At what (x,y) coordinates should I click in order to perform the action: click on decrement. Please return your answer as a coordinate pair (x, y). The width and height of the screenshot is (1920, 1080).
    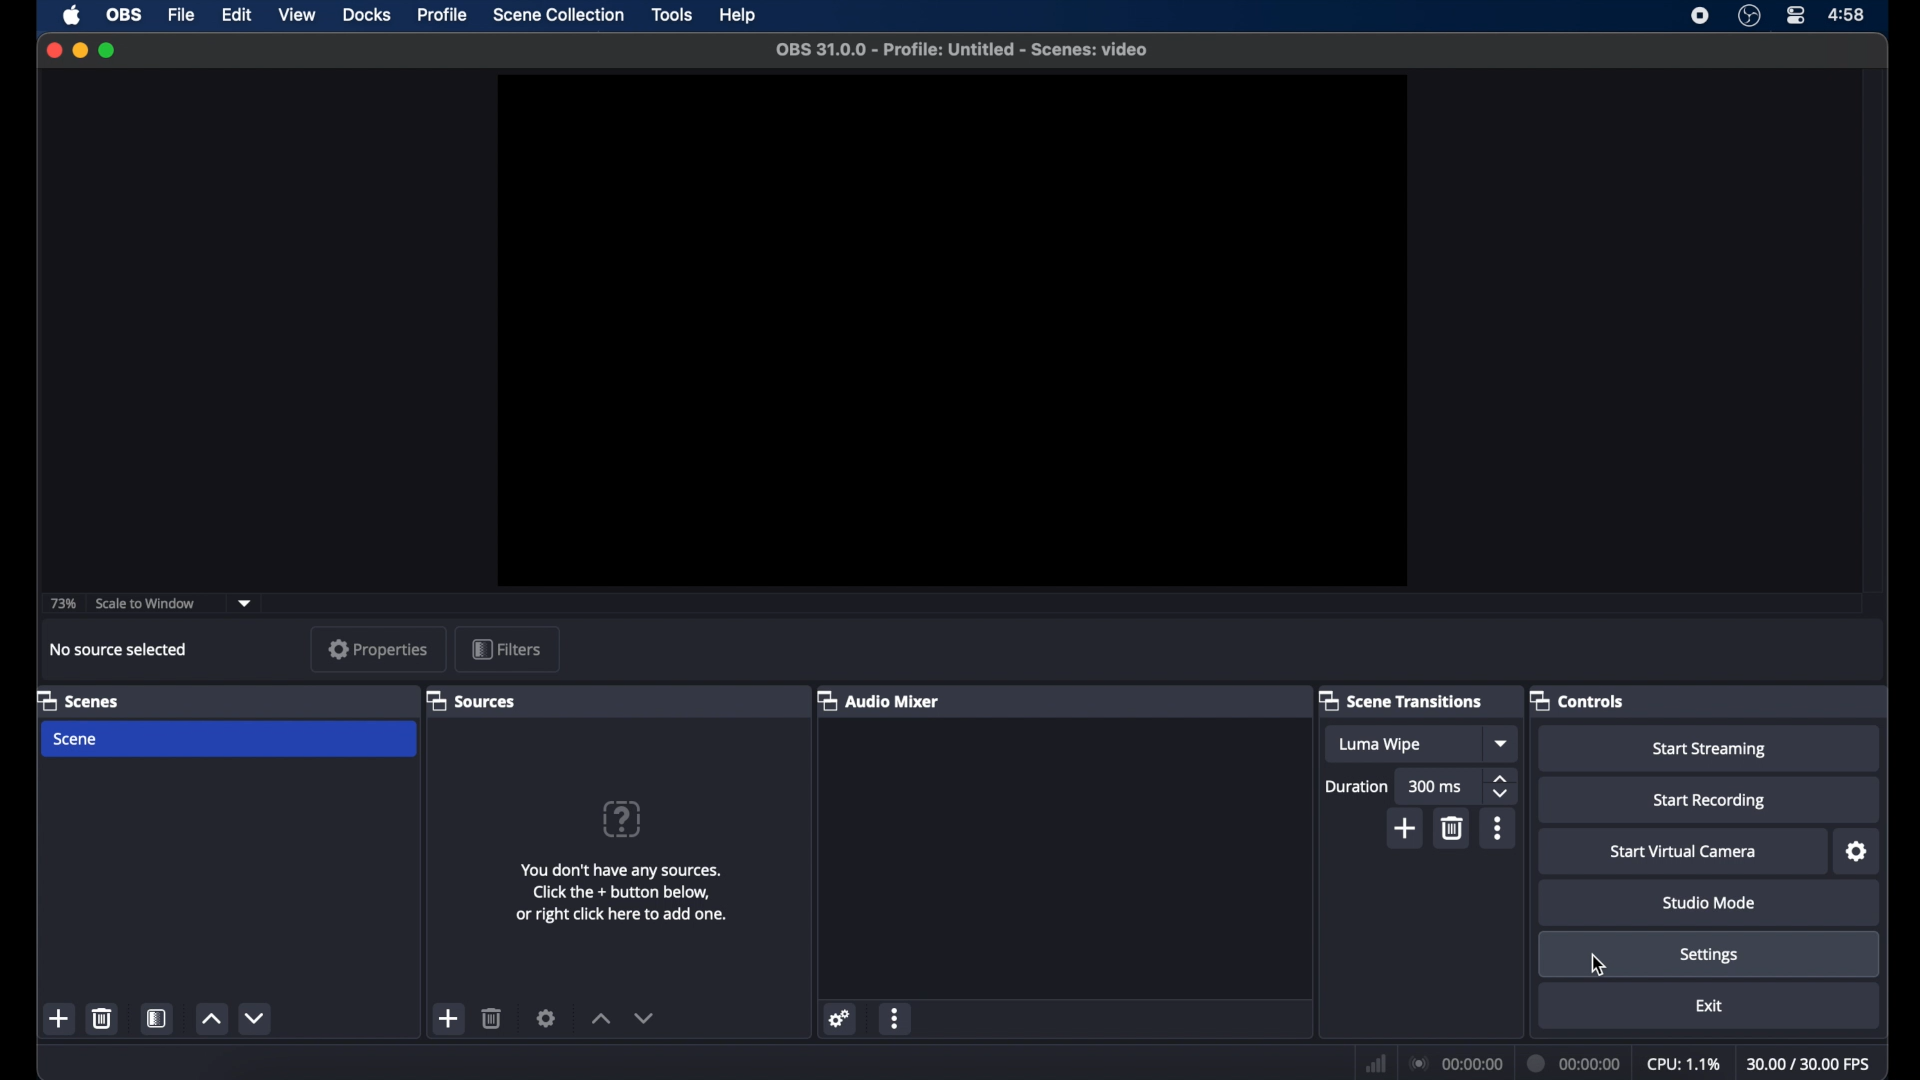
    Looking at the image, I should click on (256, 1018).